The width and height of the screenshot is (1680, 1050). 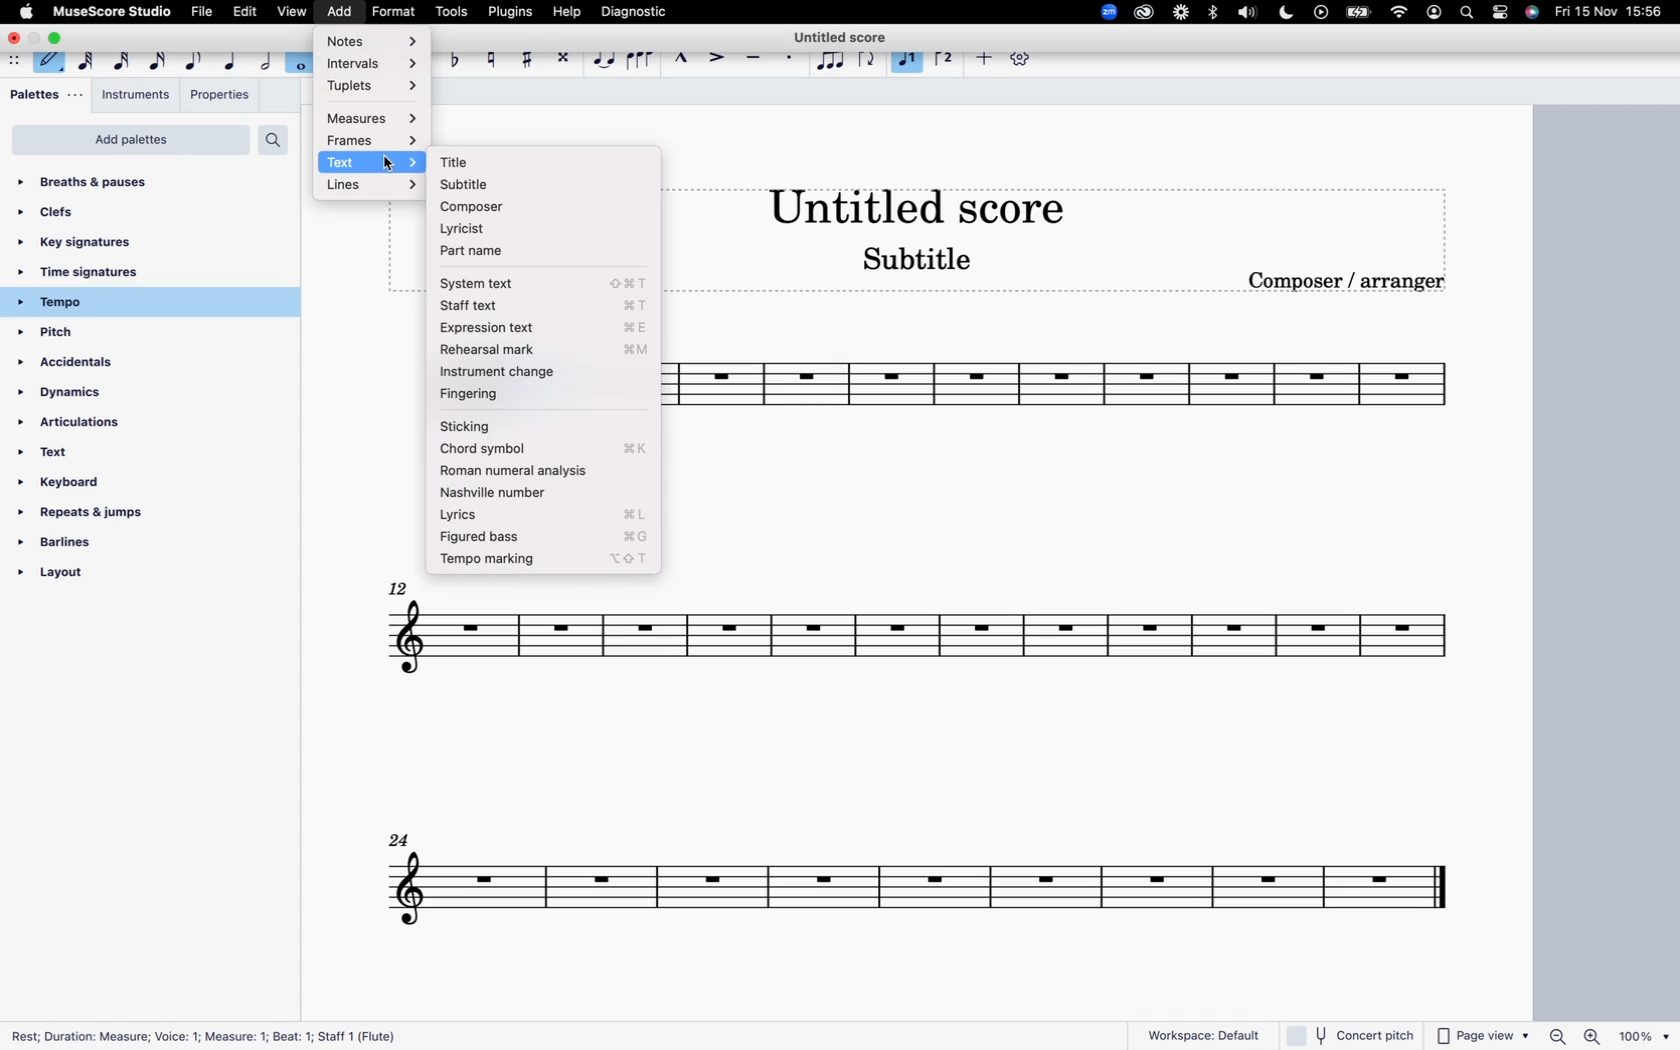 What do you see at coordinates (265, 57) in the screenshot?
I see `half note` at bounding box center [265, 57].